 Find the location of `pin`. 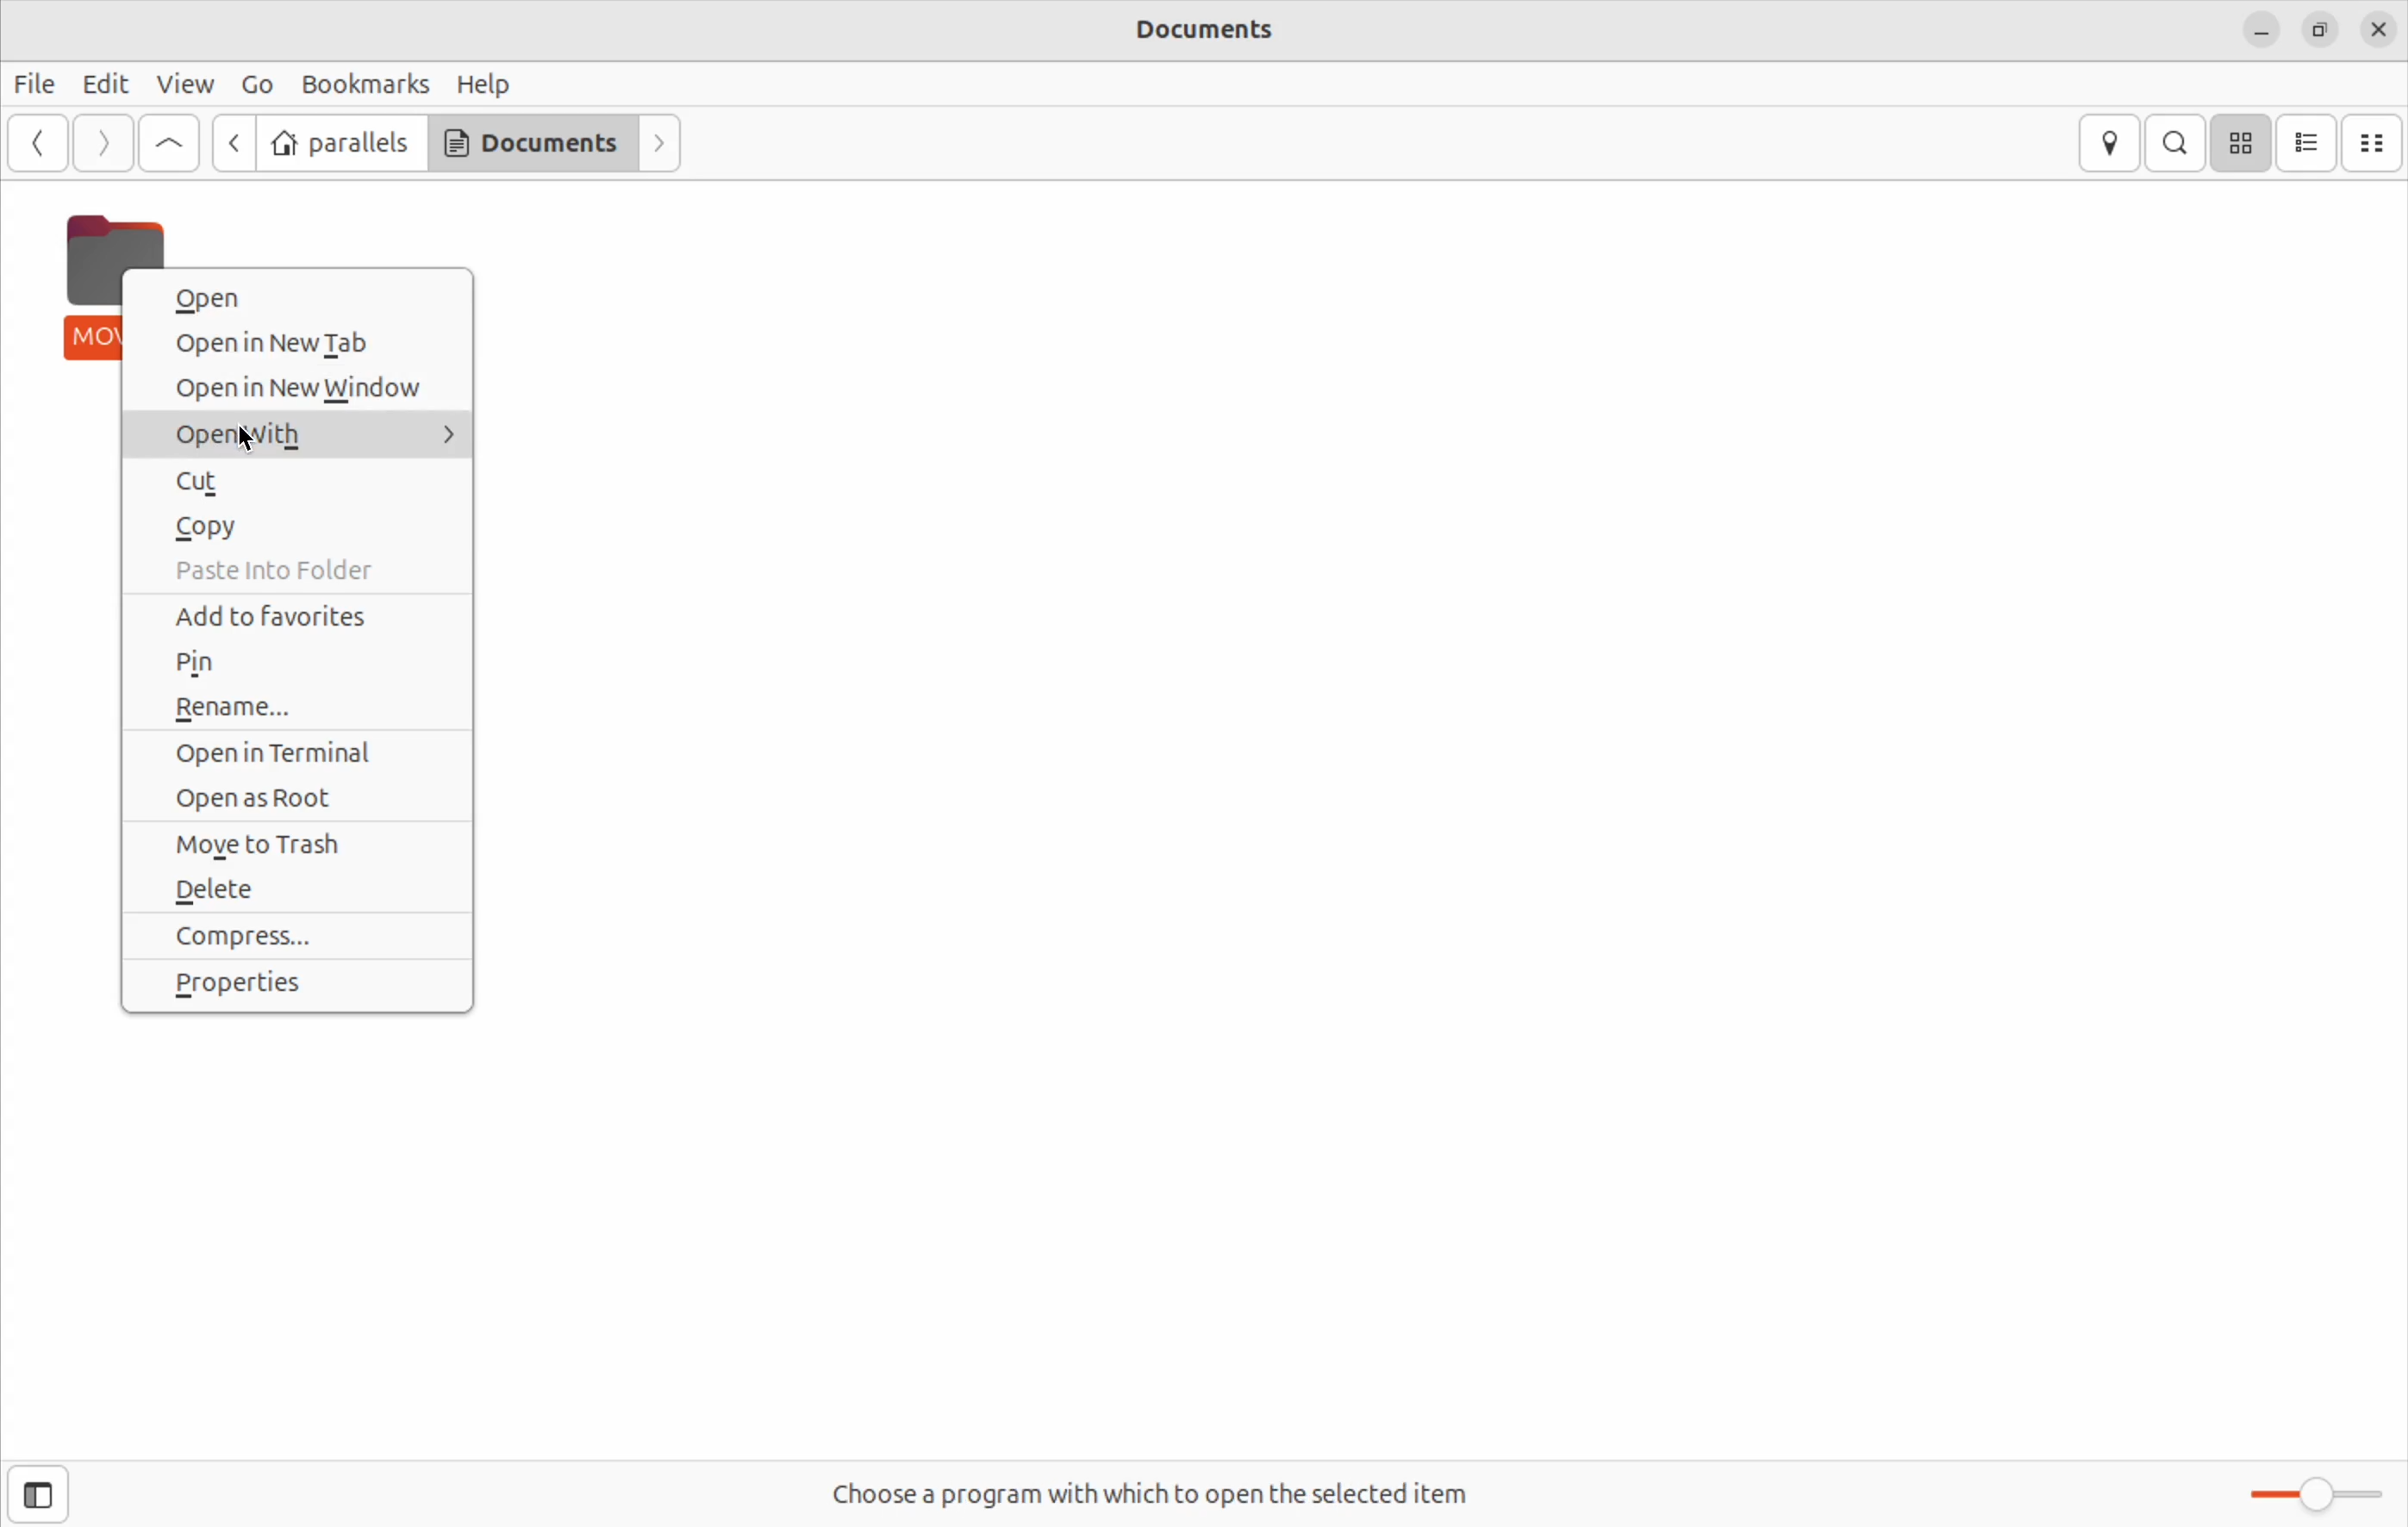

pin is located at coordinates (294, 659).